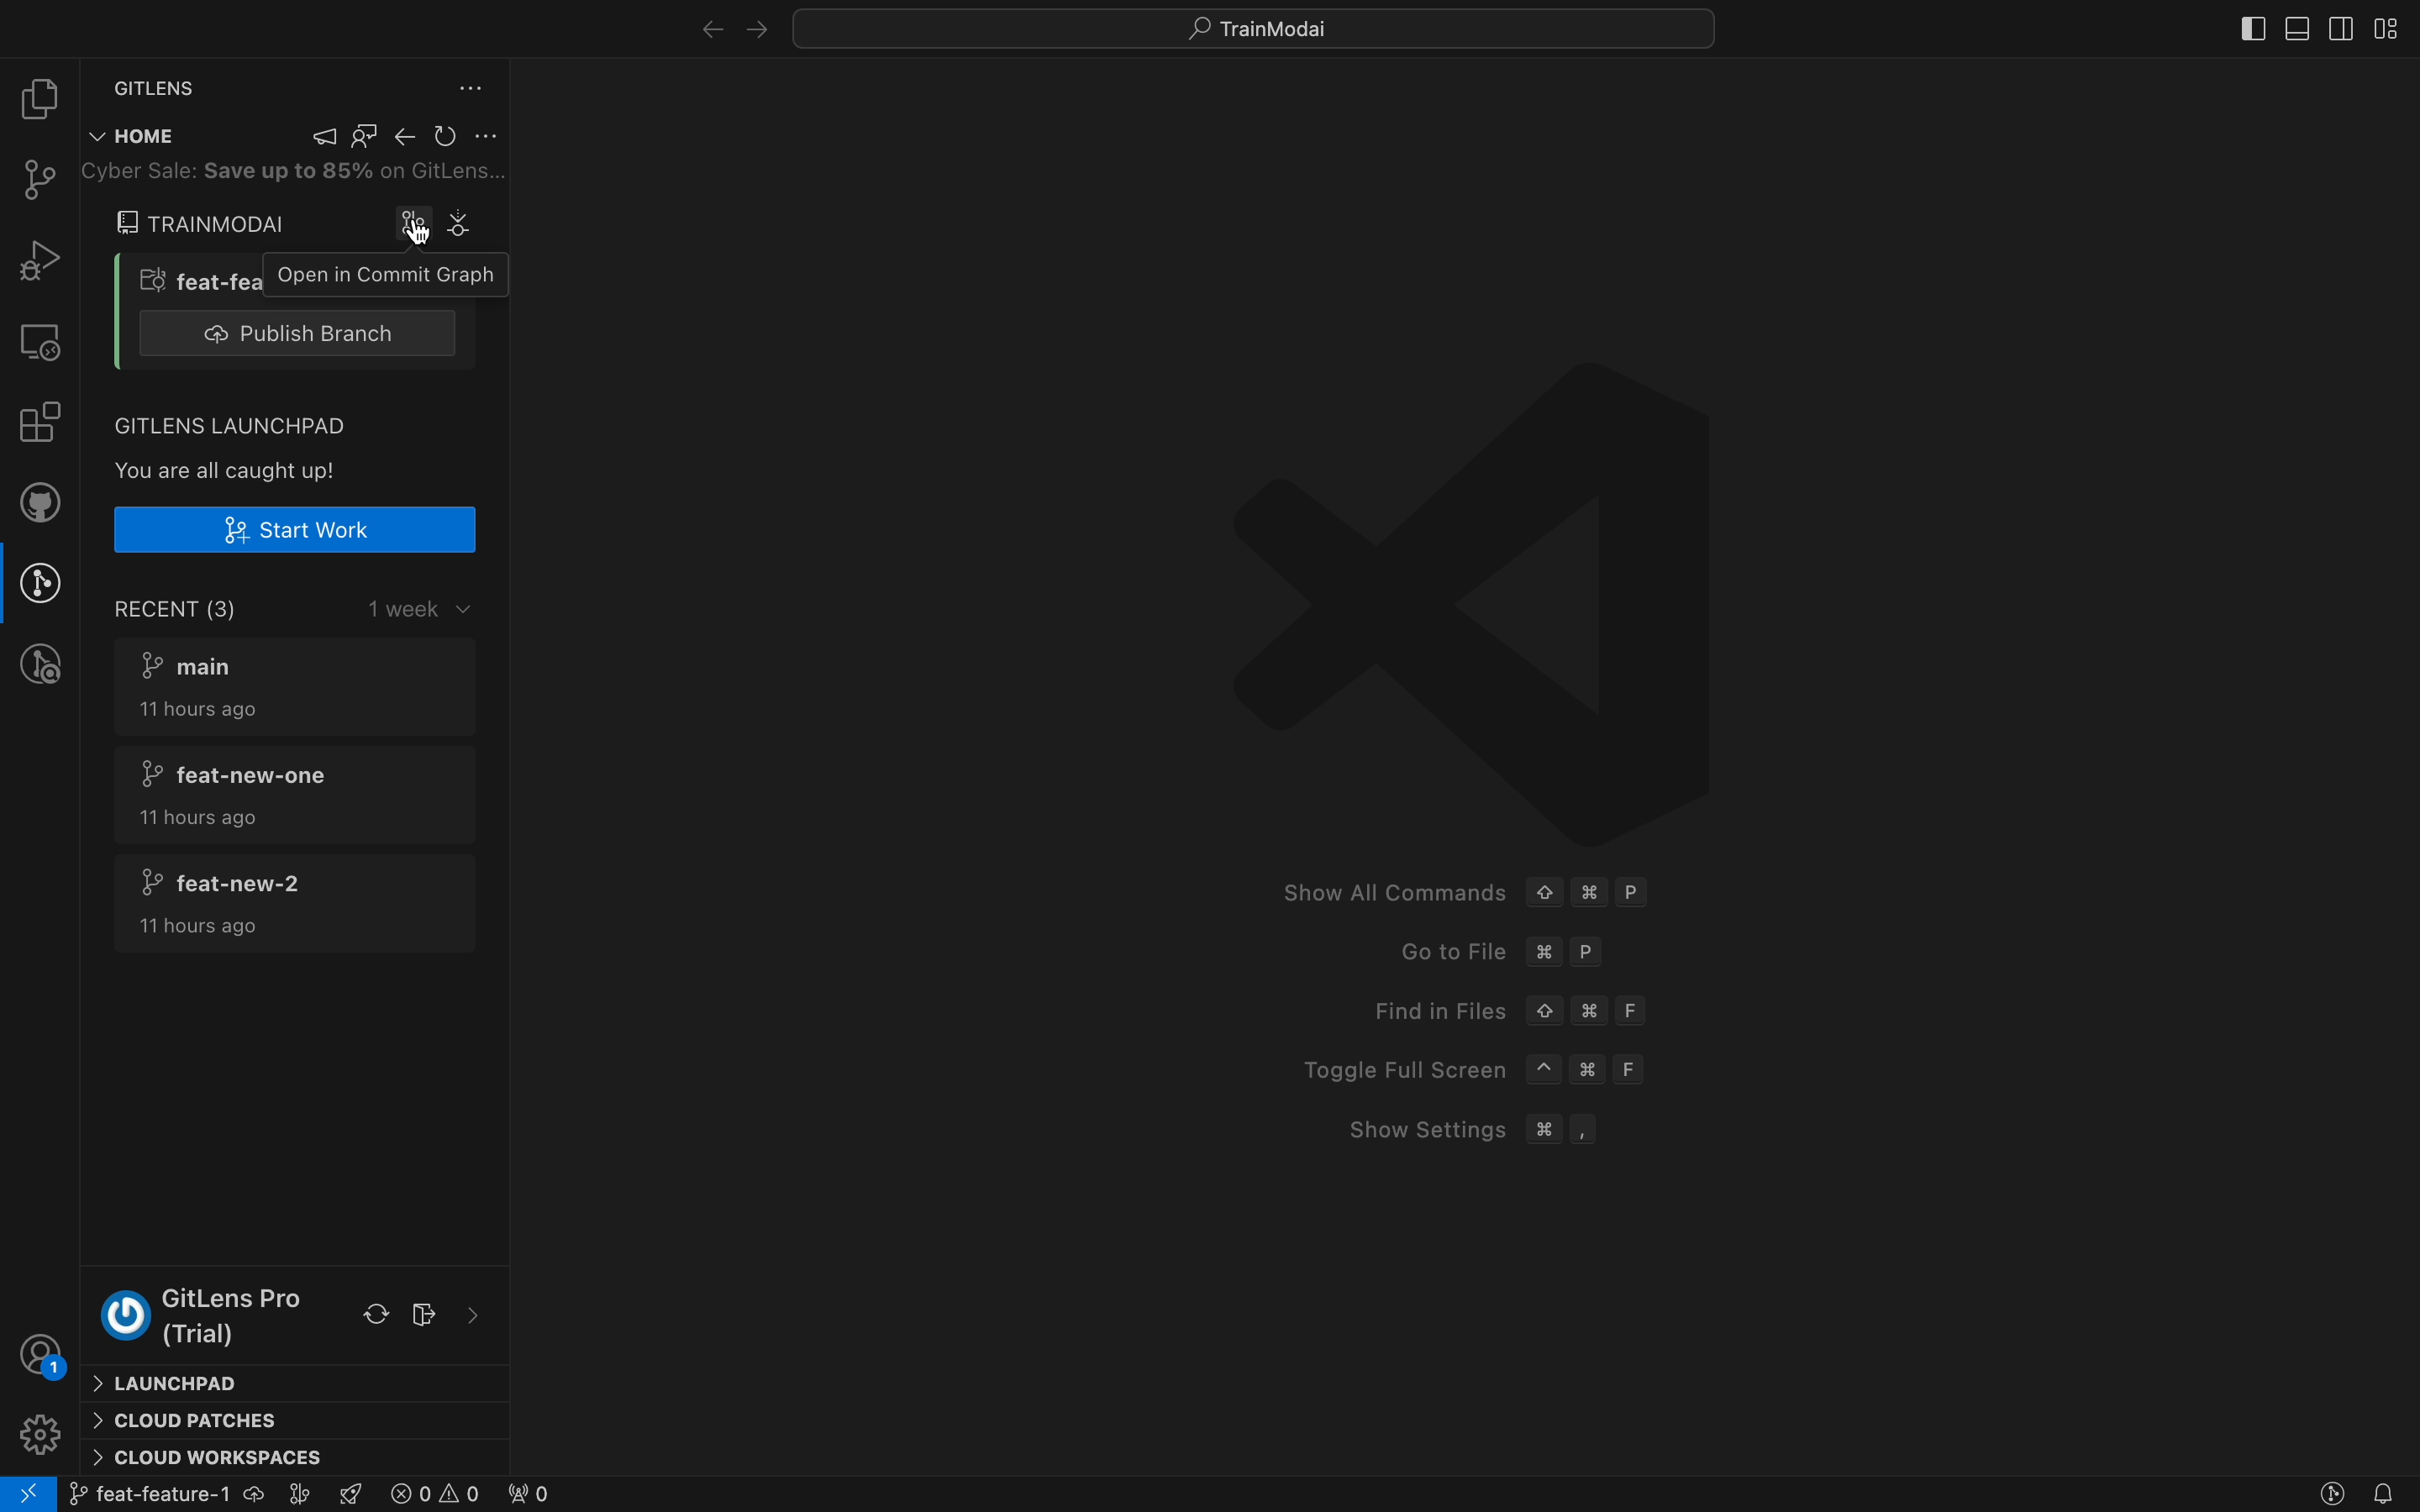  I want to click on git branch, so click(193, 1495).